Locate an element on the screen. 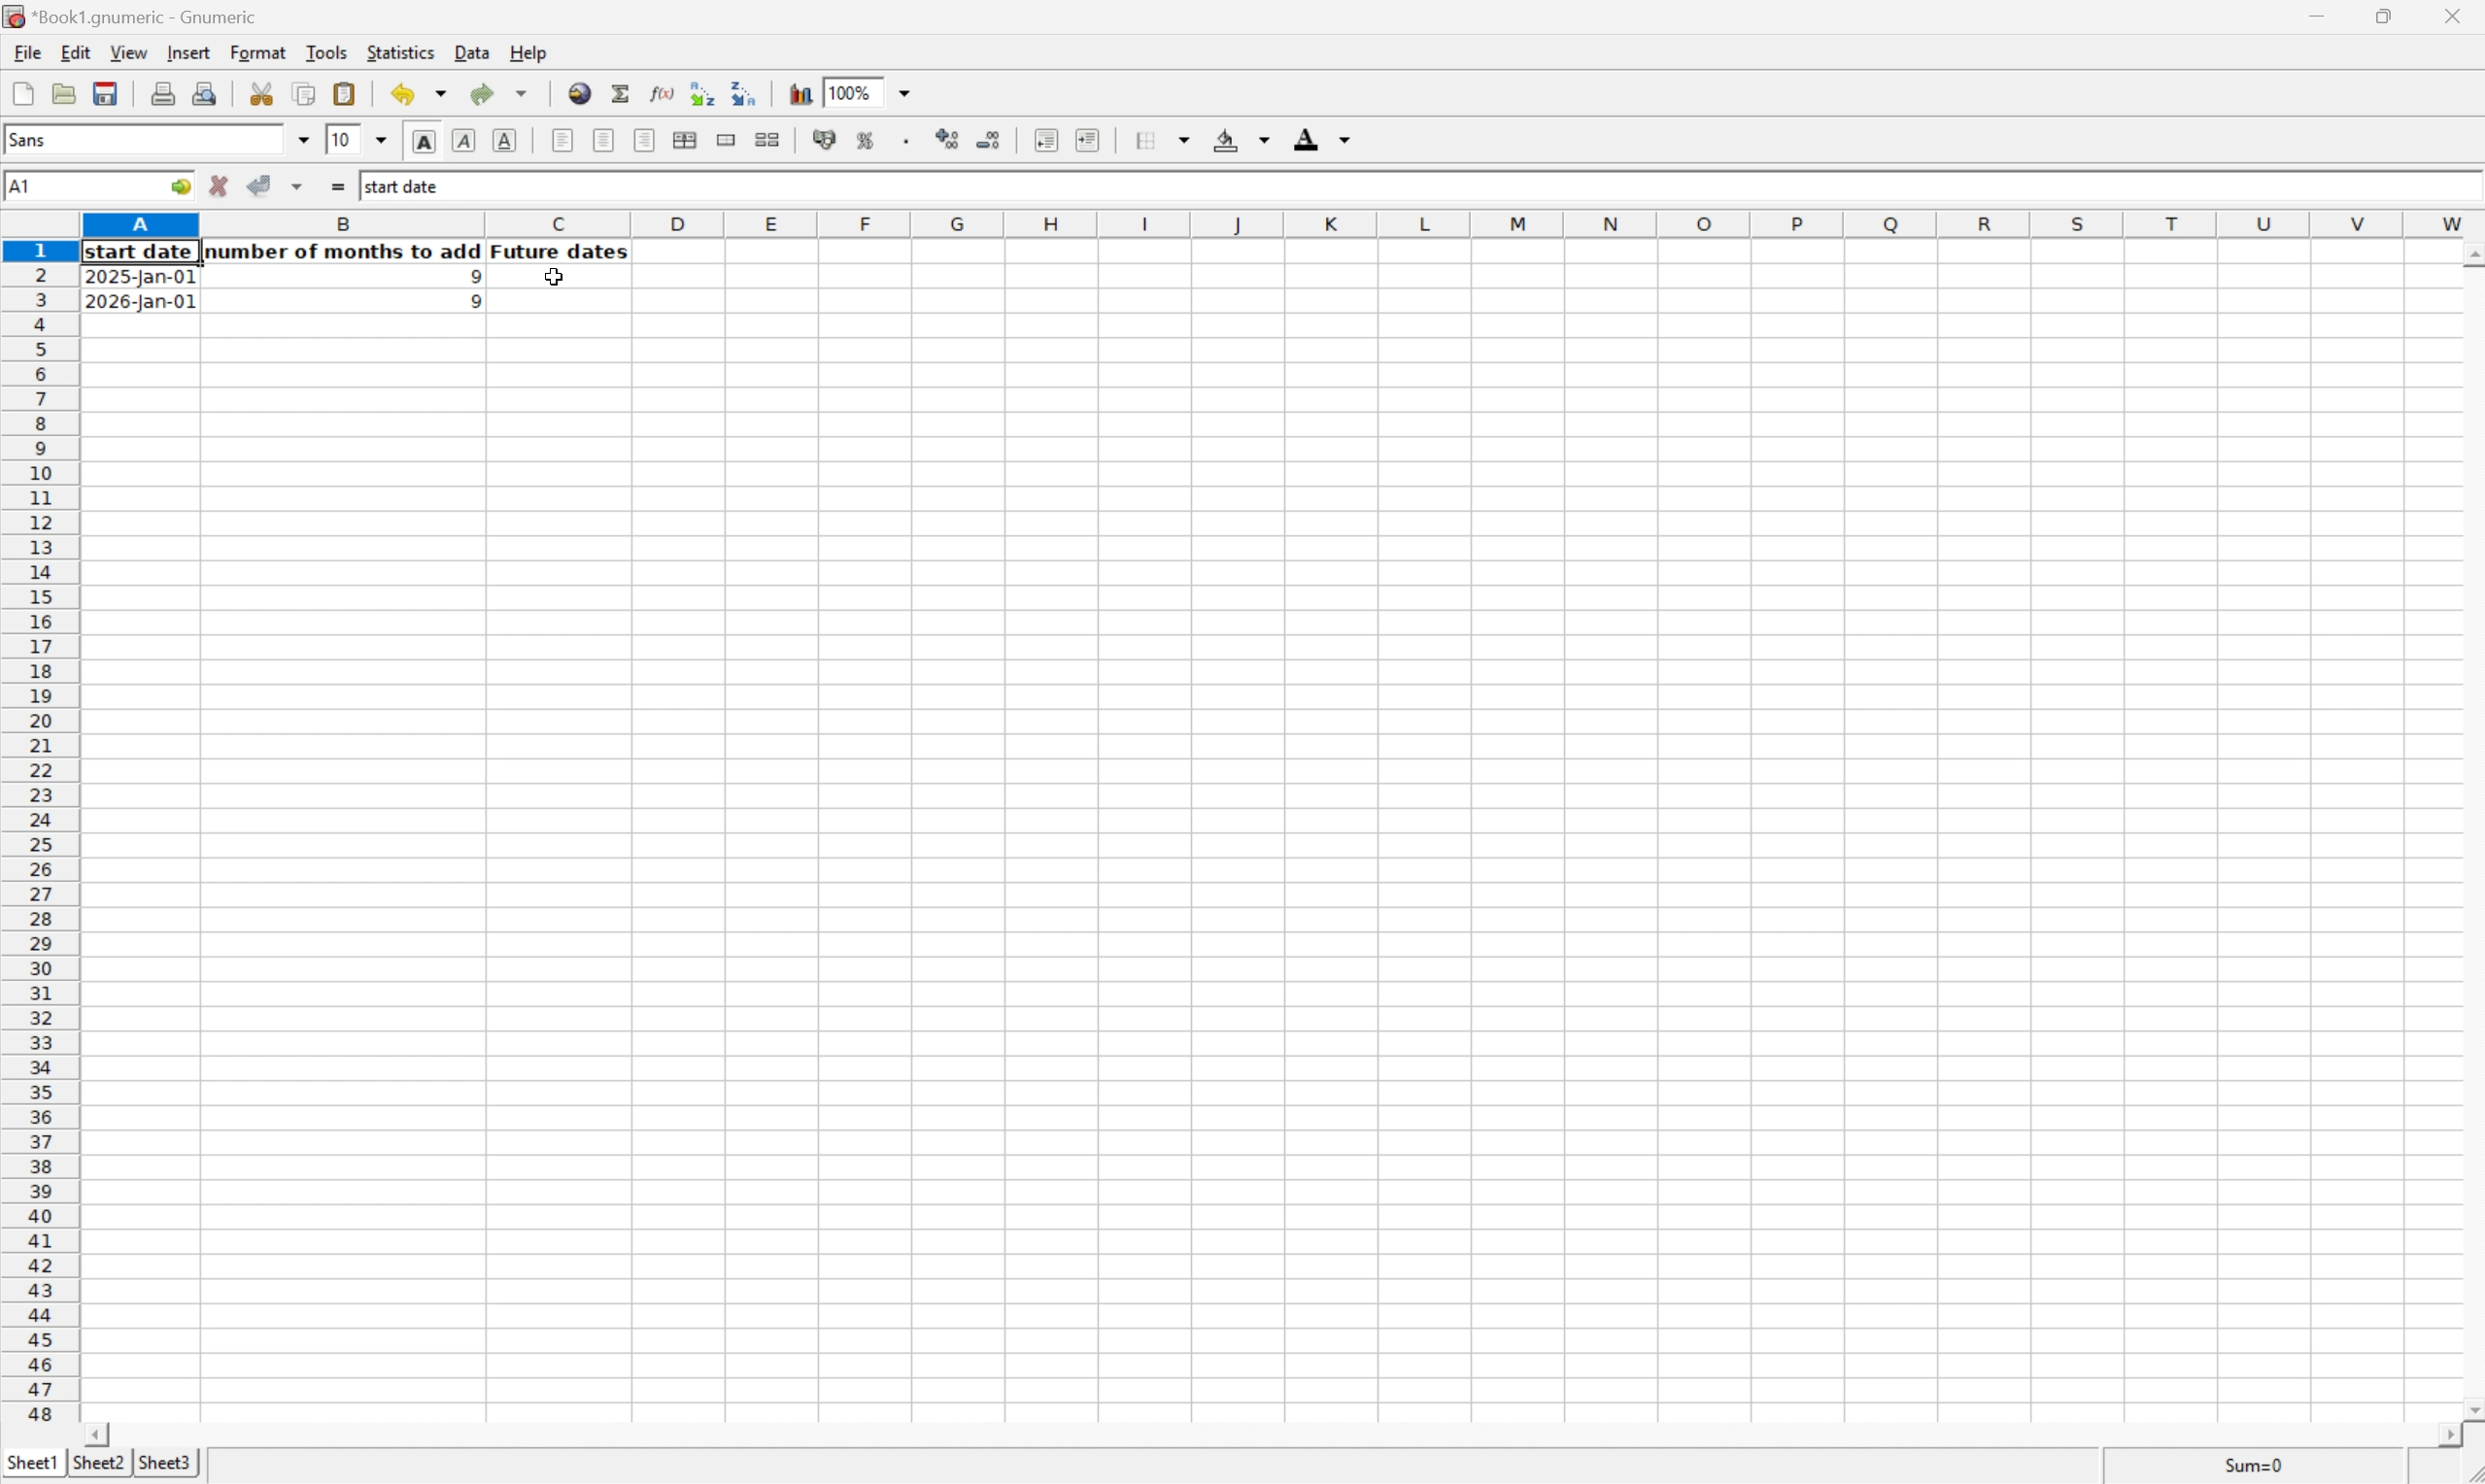 The width and height of the screenshot is (2485, 1484). 10 is located at coordinates (343, 140).